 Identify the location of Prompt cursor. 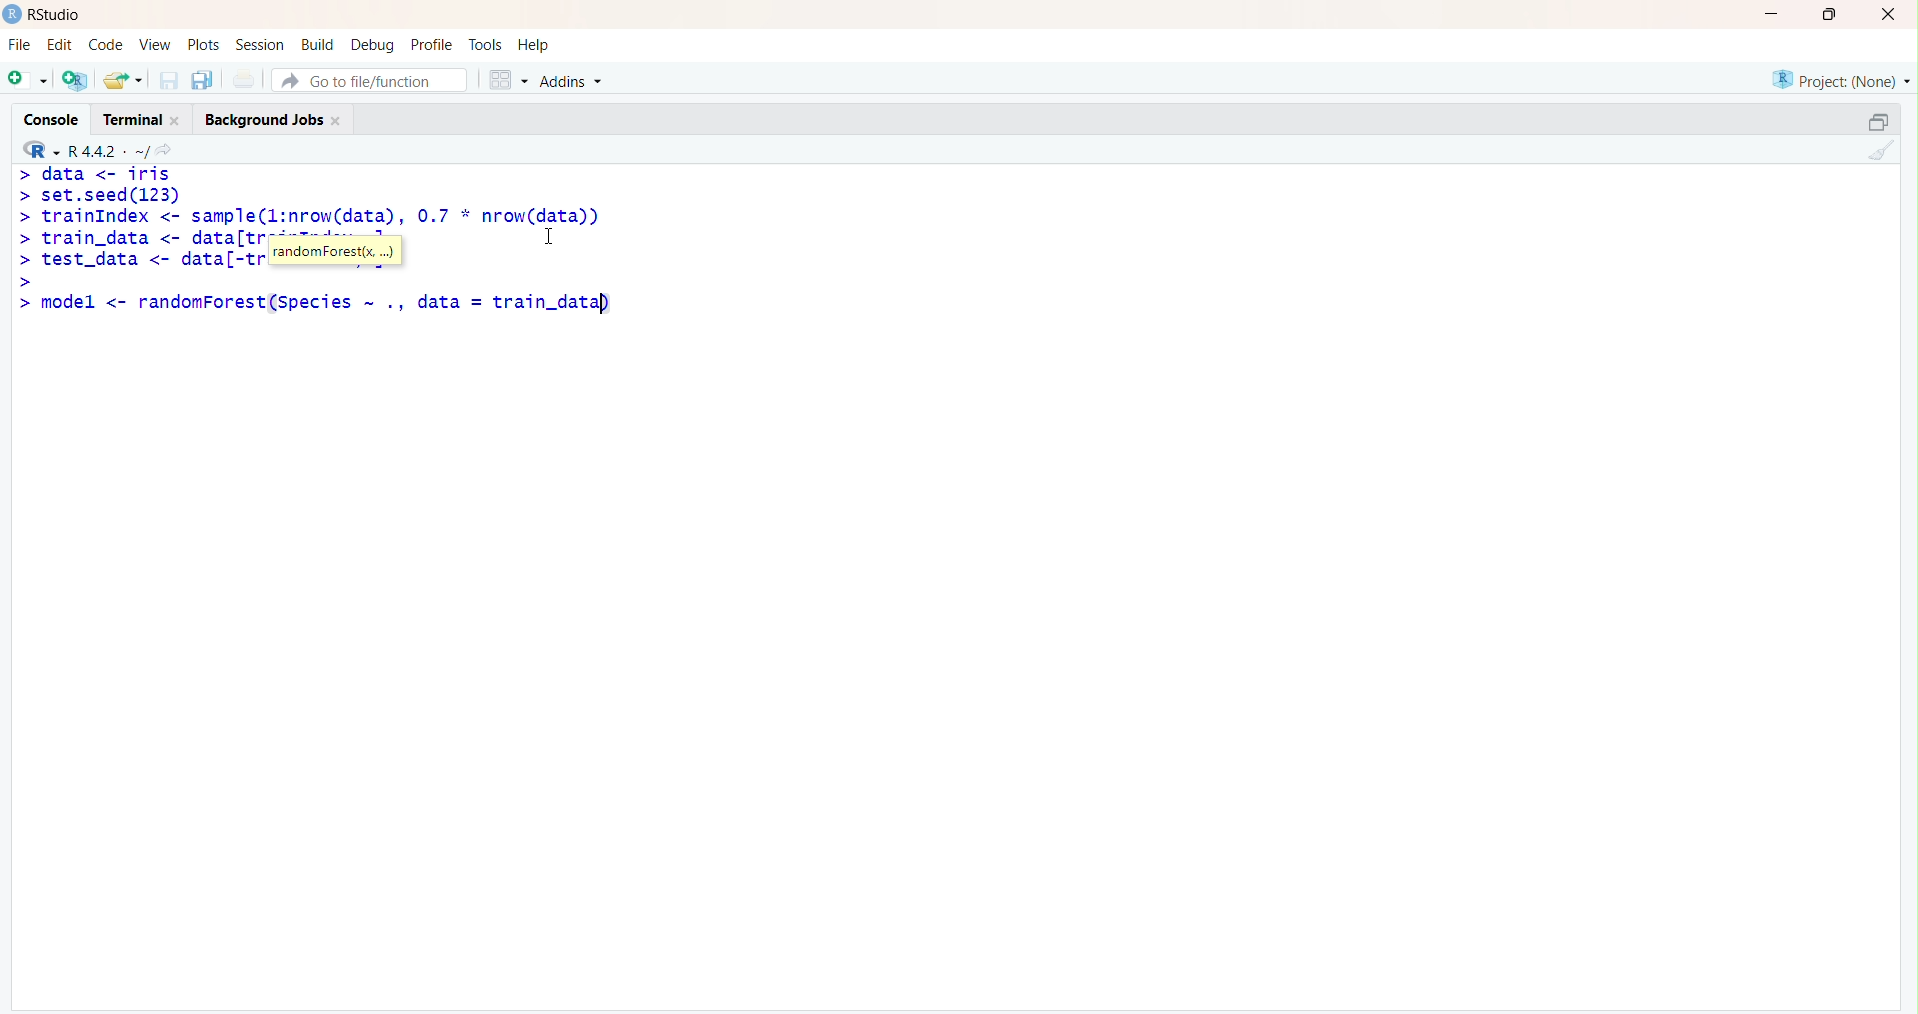
(23, 174).